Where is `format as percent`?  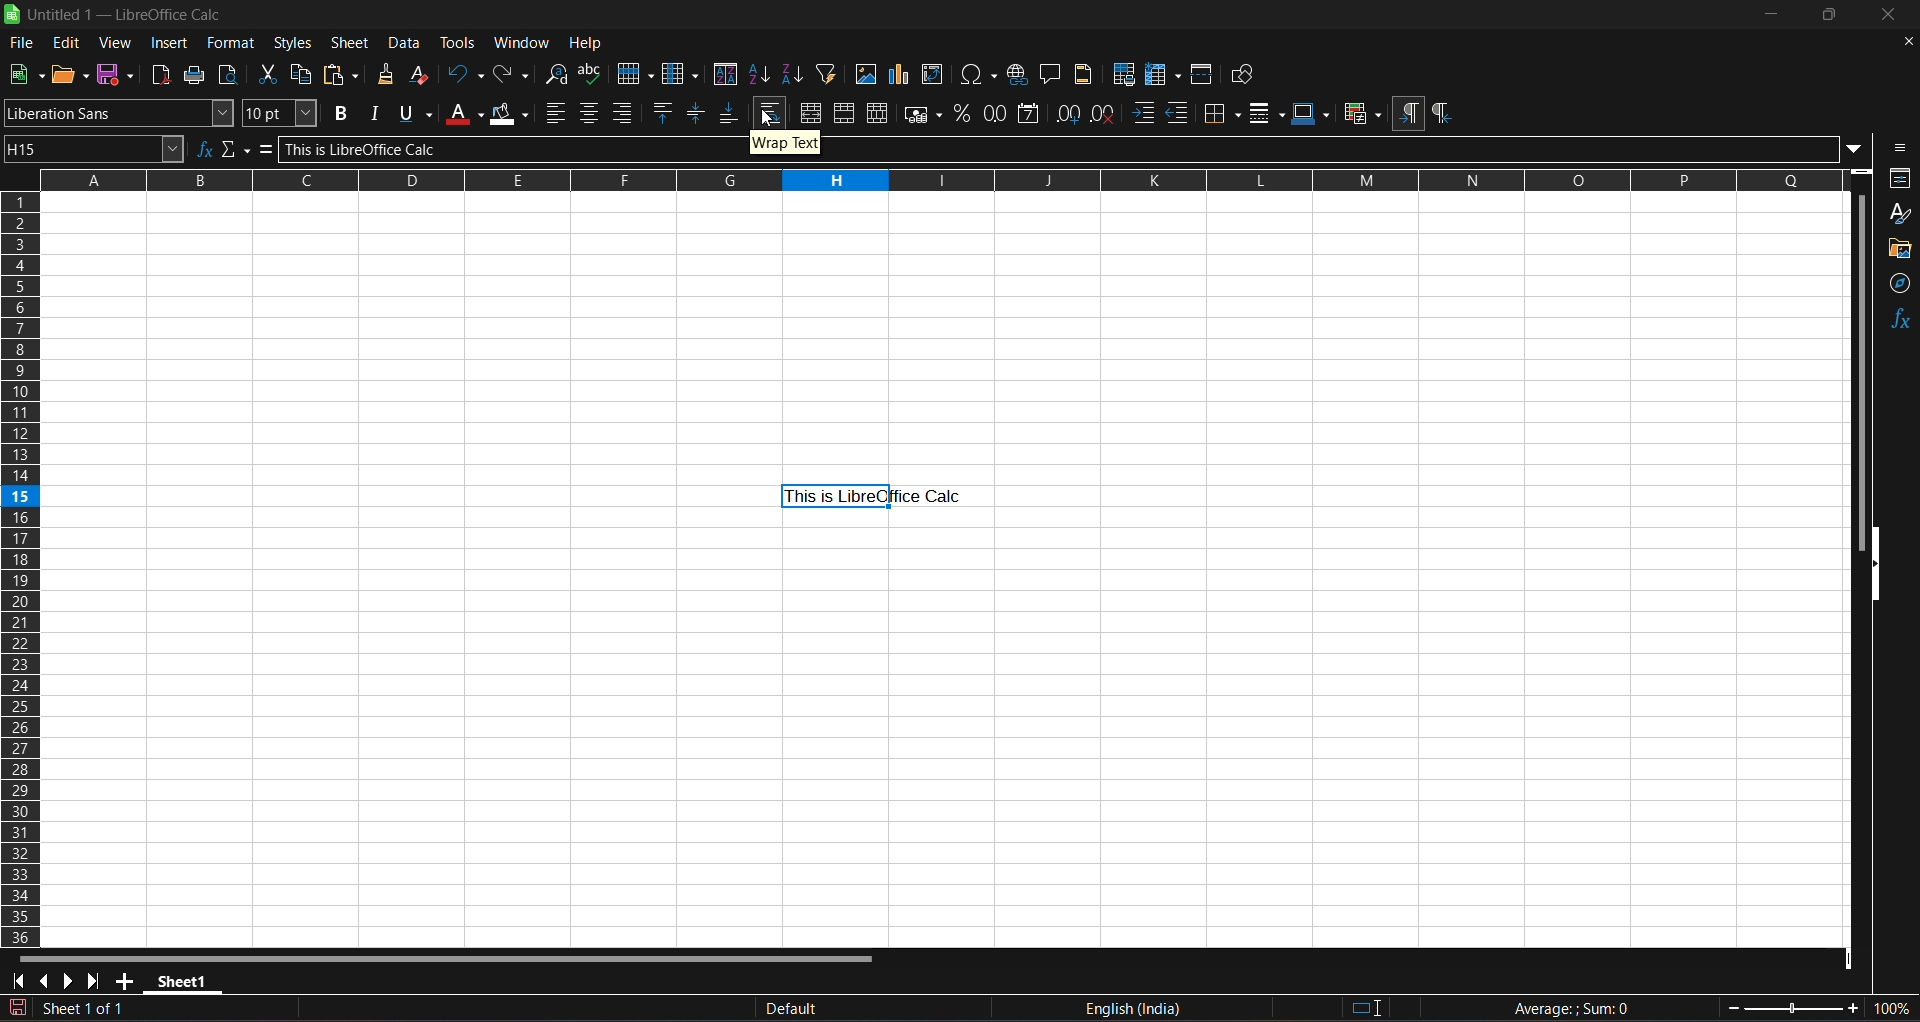
format as percent is located at coordinates (961, 114).